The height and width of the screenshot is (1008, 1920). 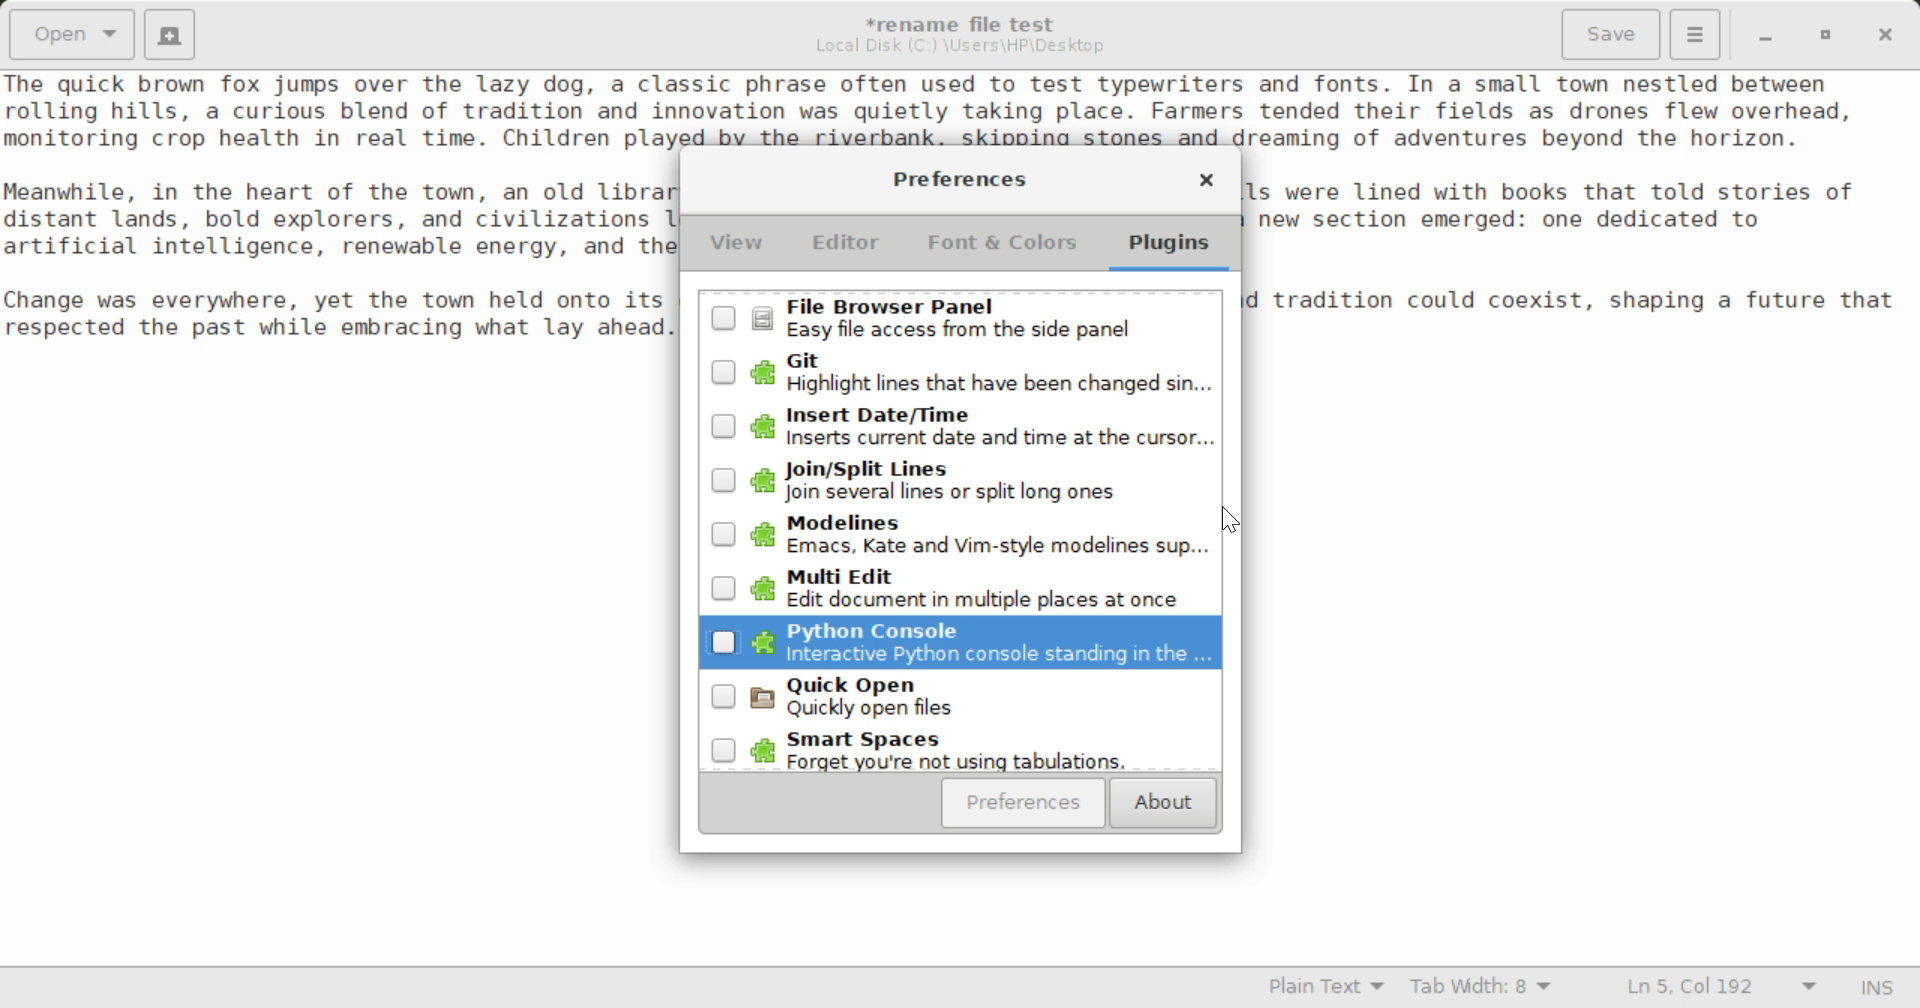 What do you see at coordinates (960, 109) in the screenshot?
I see `Sample text about a charming town` at bounding box center [960, 109].